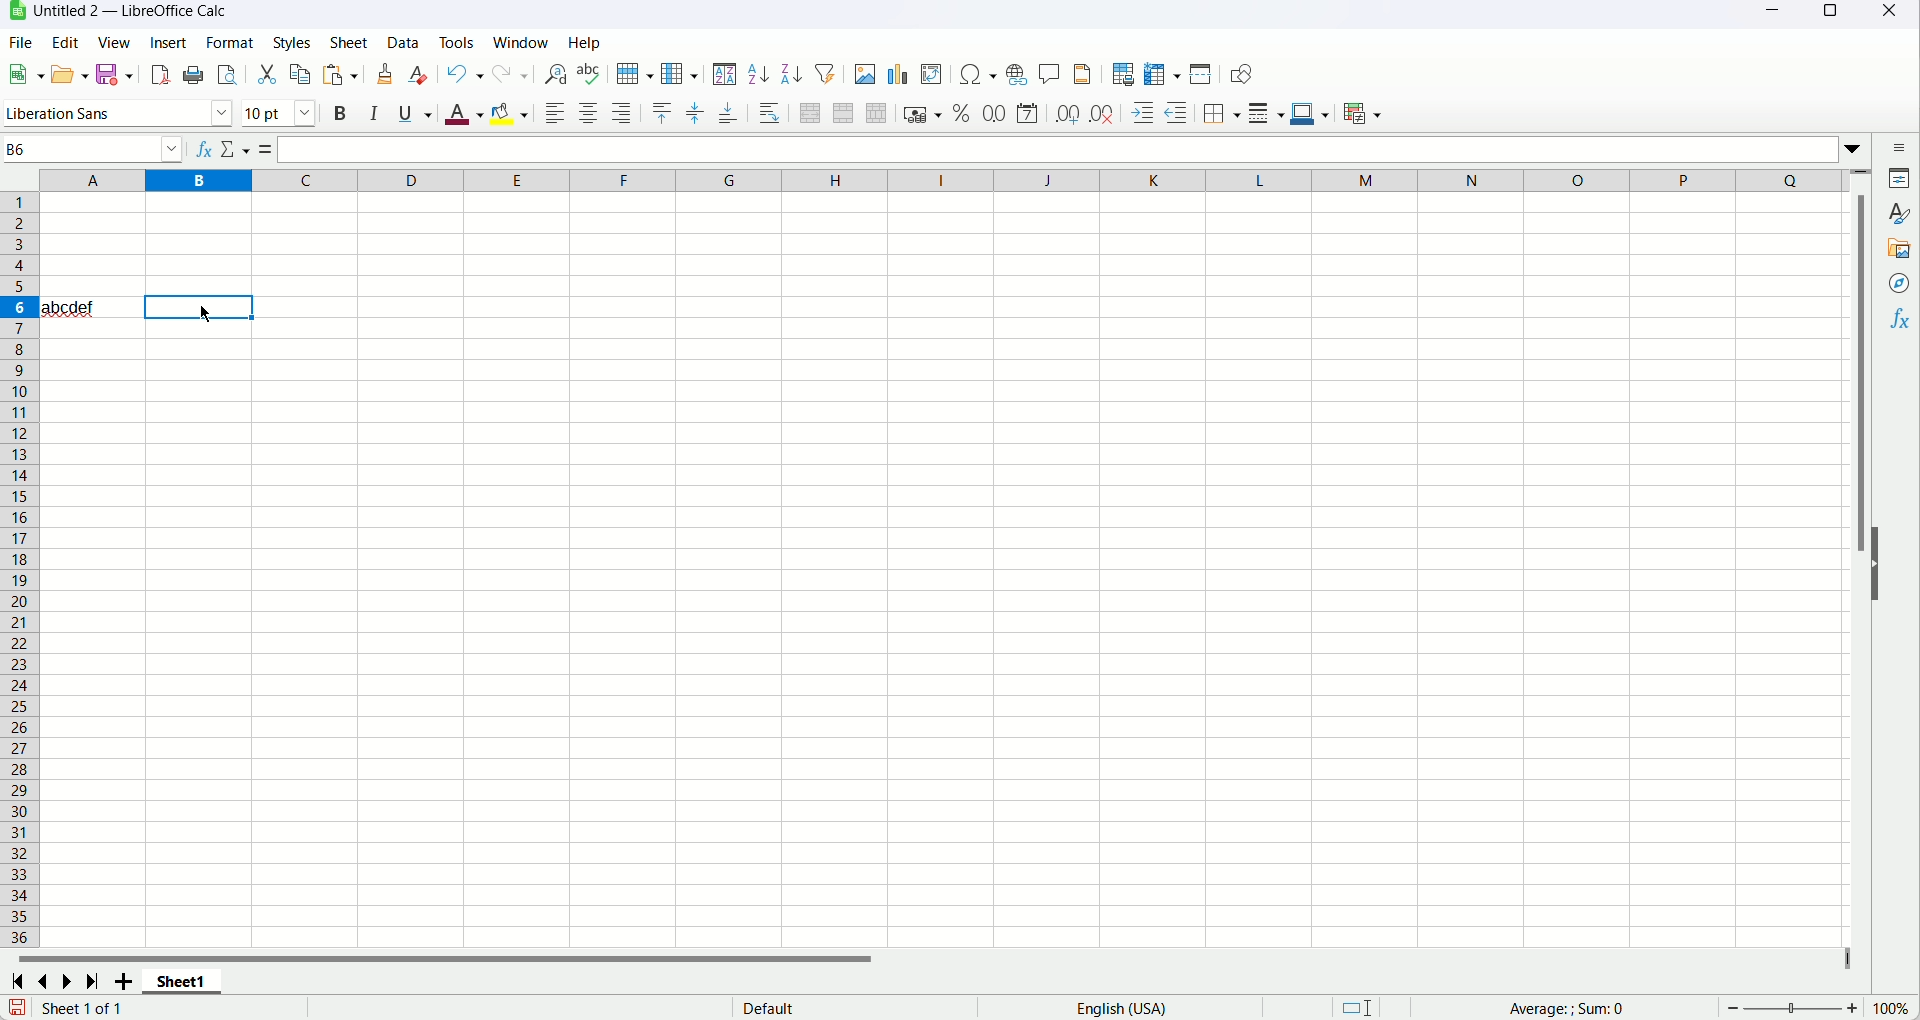 This screenshot has height=1020, width=1920. What do you see at coordinates (509, 113) in the screenshot?
I see `background color` at bounding box center [509, 113].